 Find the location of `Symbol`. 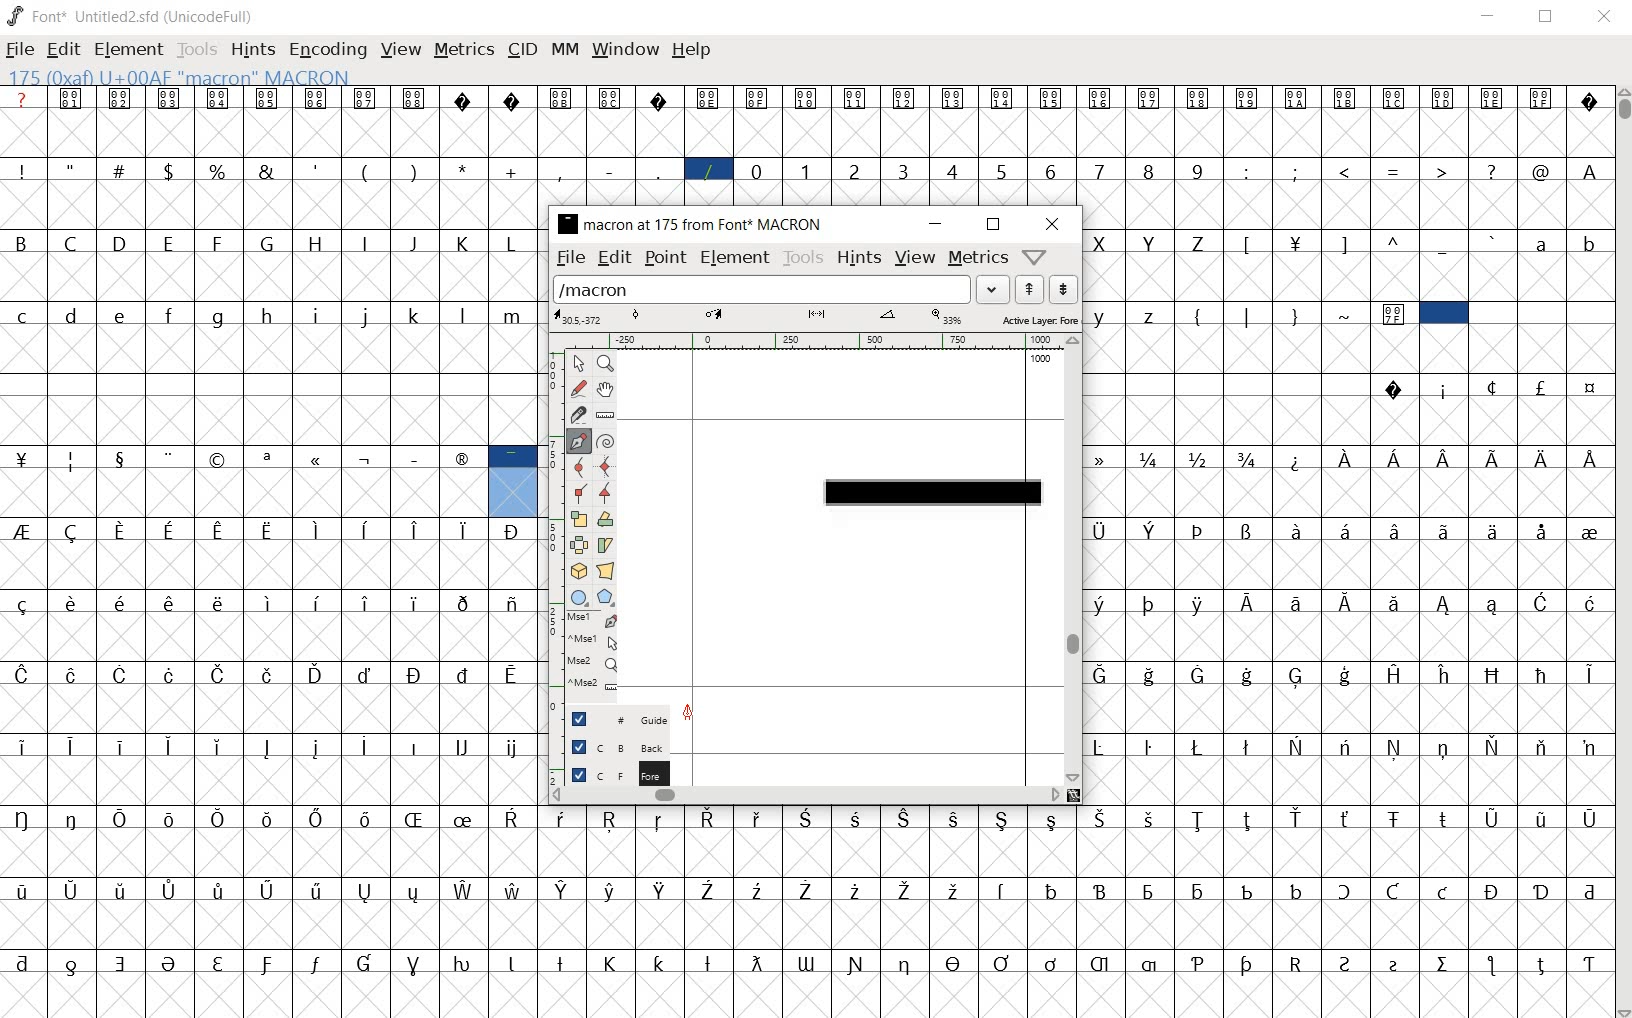

Symbol is located at coordinates (465, 674).